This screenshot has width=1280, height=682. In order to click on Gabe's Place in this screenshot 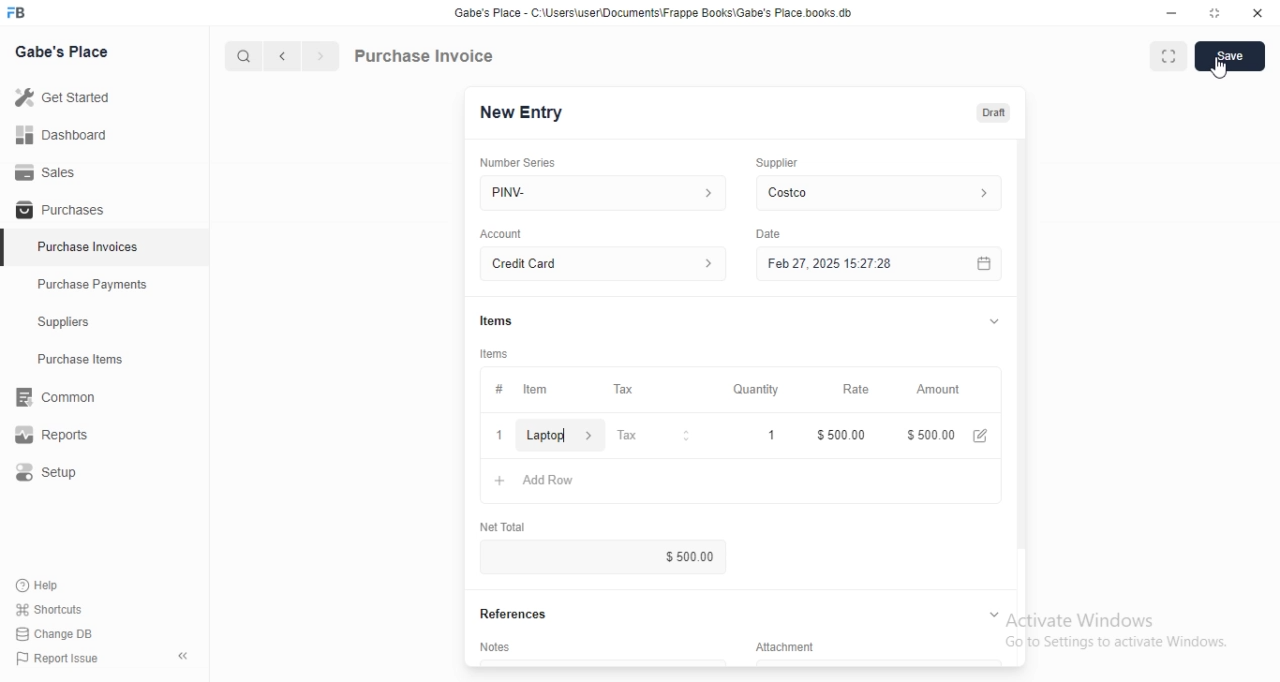, I will do `click(61, 51)`.